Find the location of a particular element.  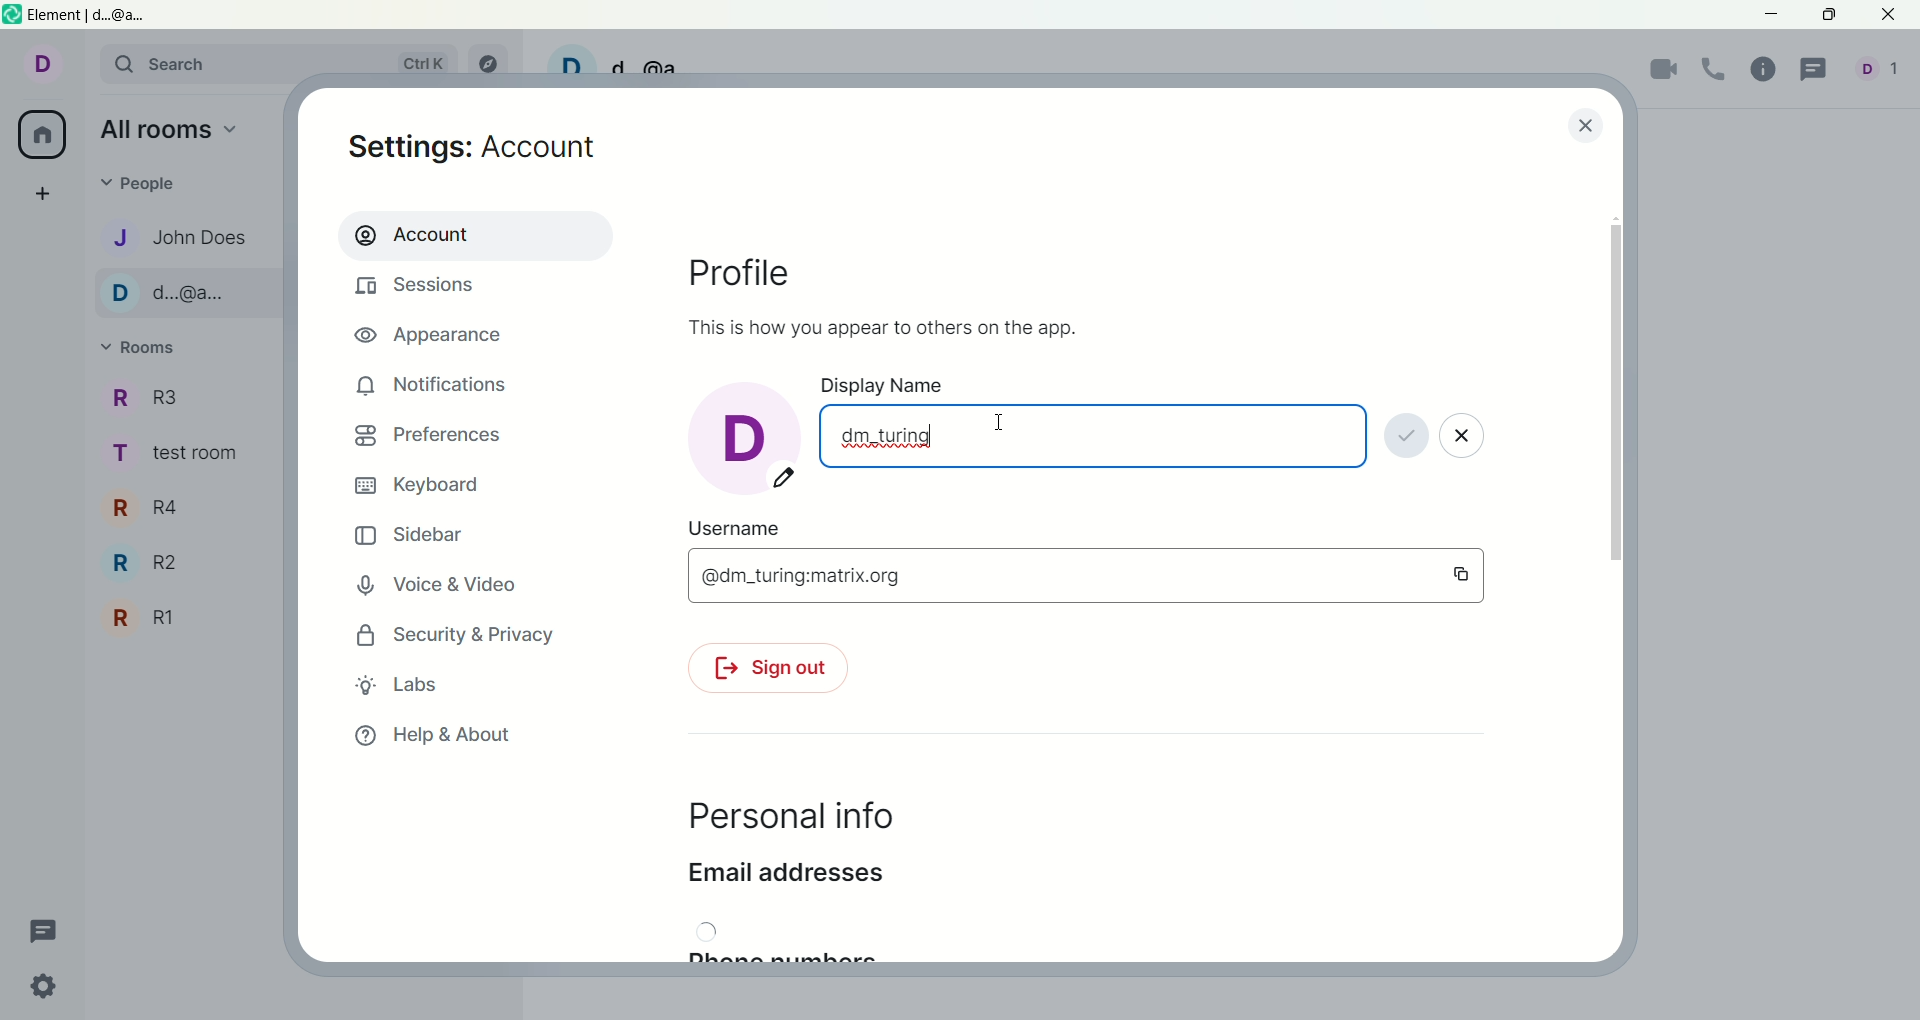

voice and video is located at coordinates (448, 587).